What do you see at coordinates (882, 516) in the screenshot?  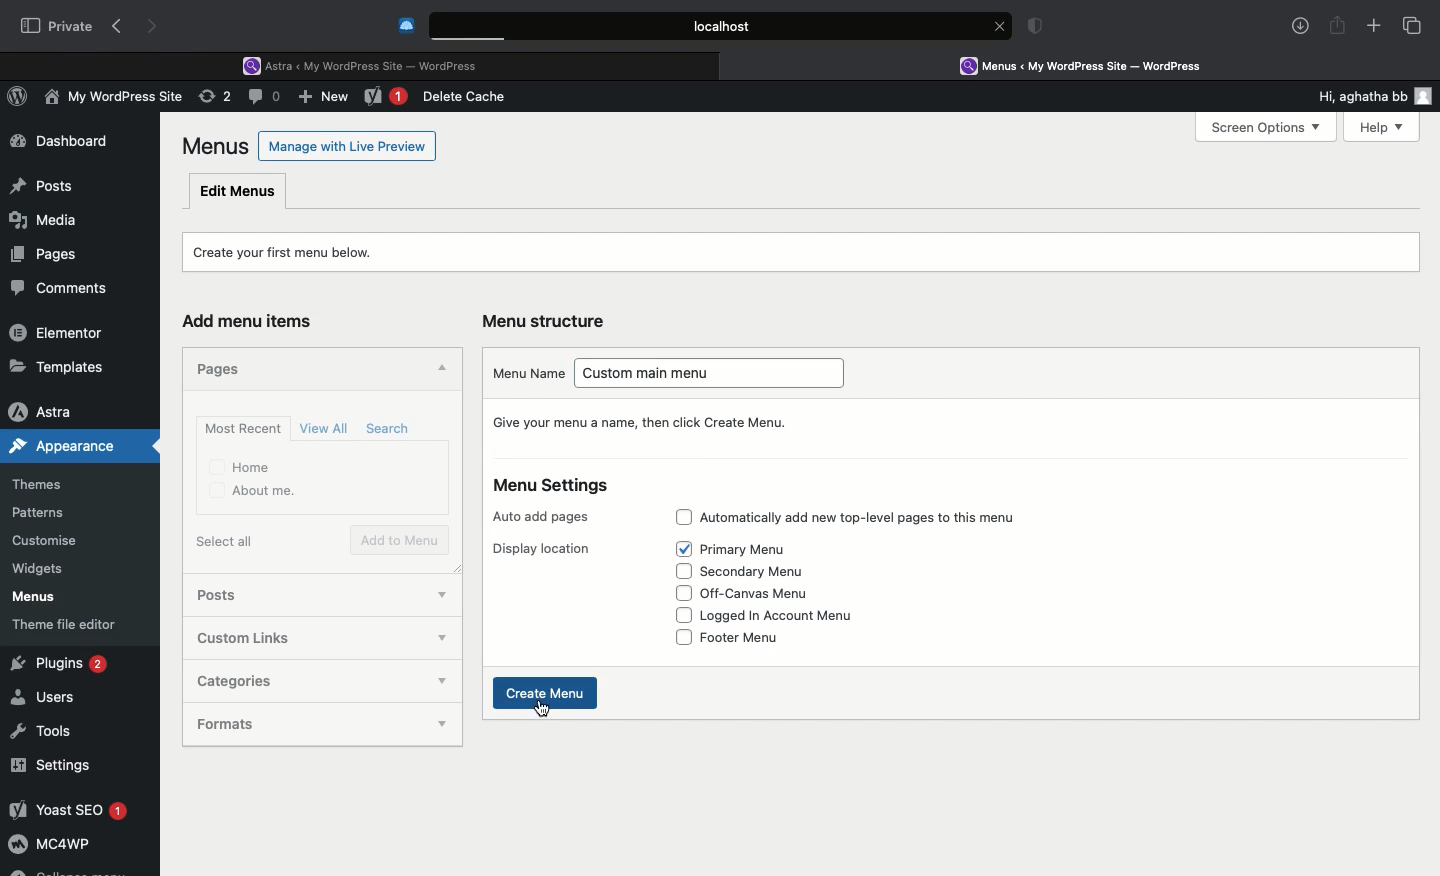 I see `Automatically add new top-level pages to this menu` at bounding box center [882, 516].